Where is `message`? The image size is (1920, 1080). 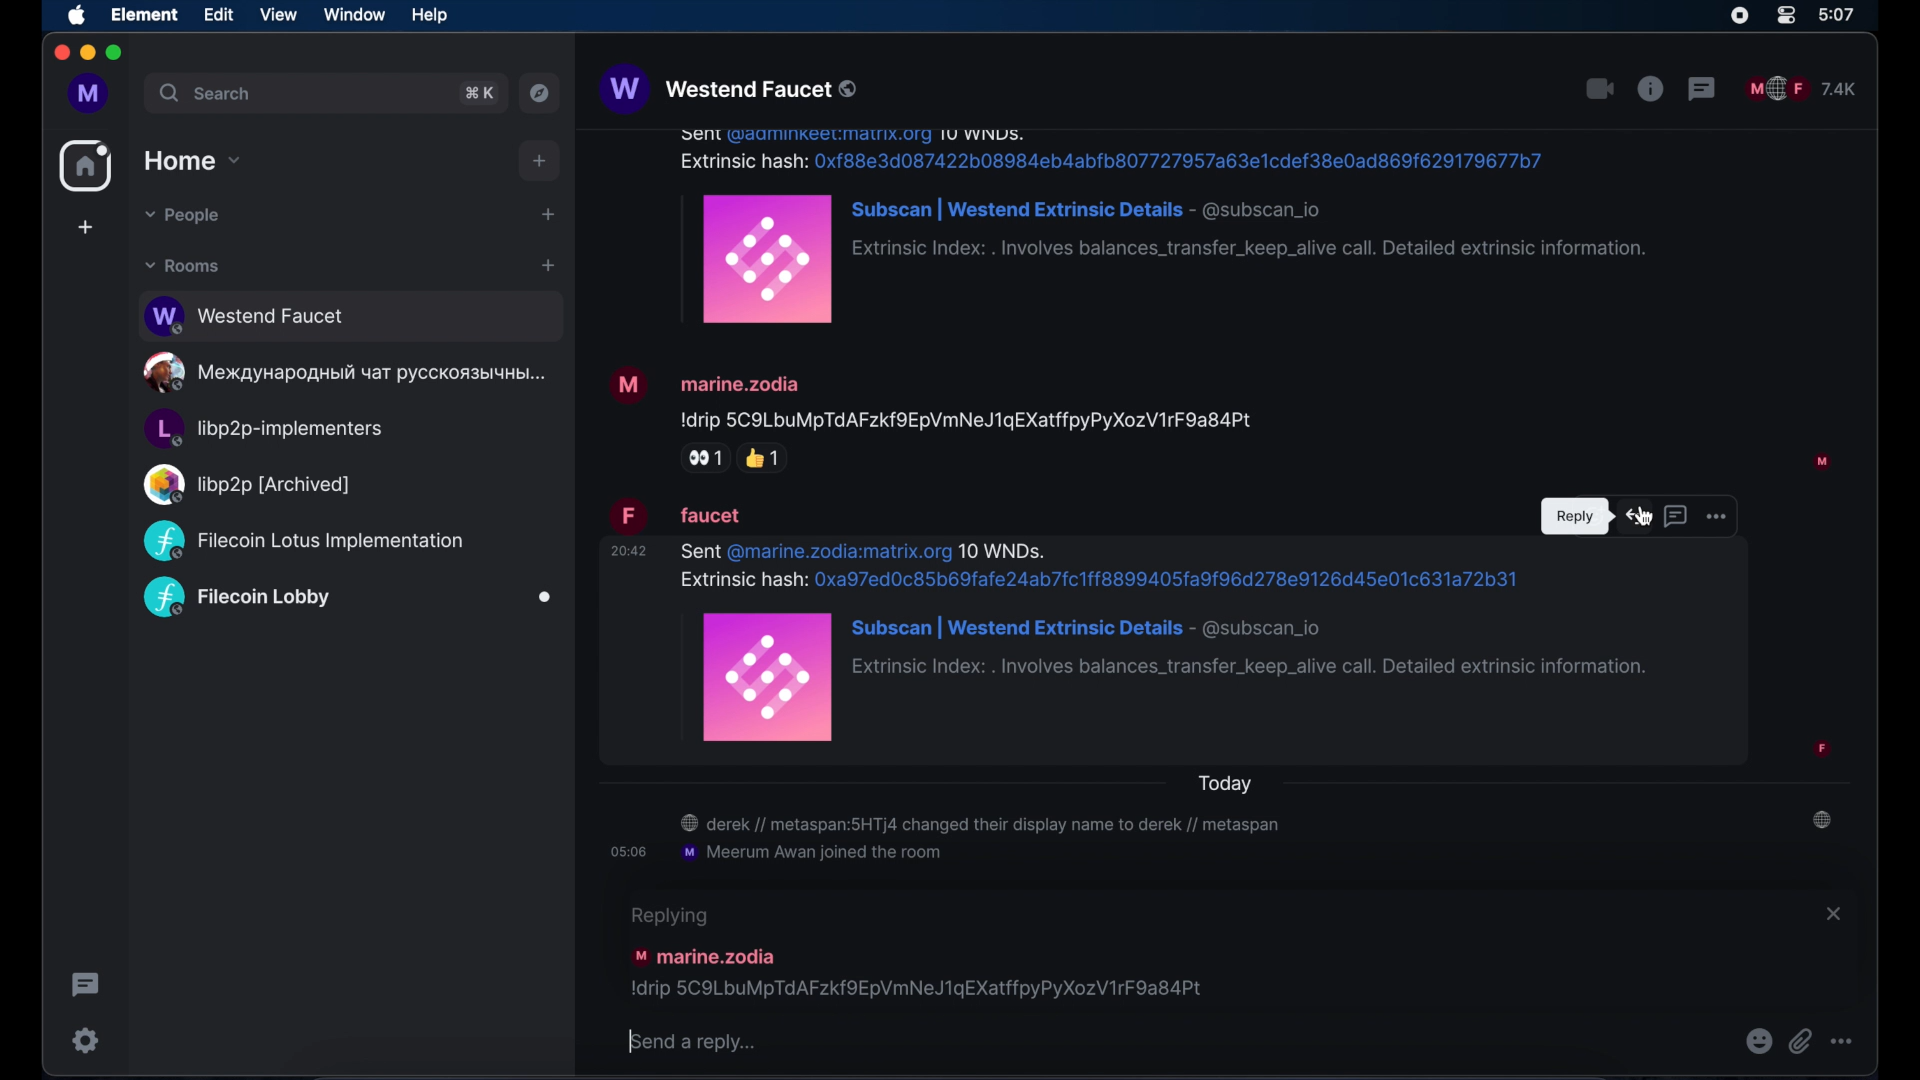 message is located at coordinates (830, 529).